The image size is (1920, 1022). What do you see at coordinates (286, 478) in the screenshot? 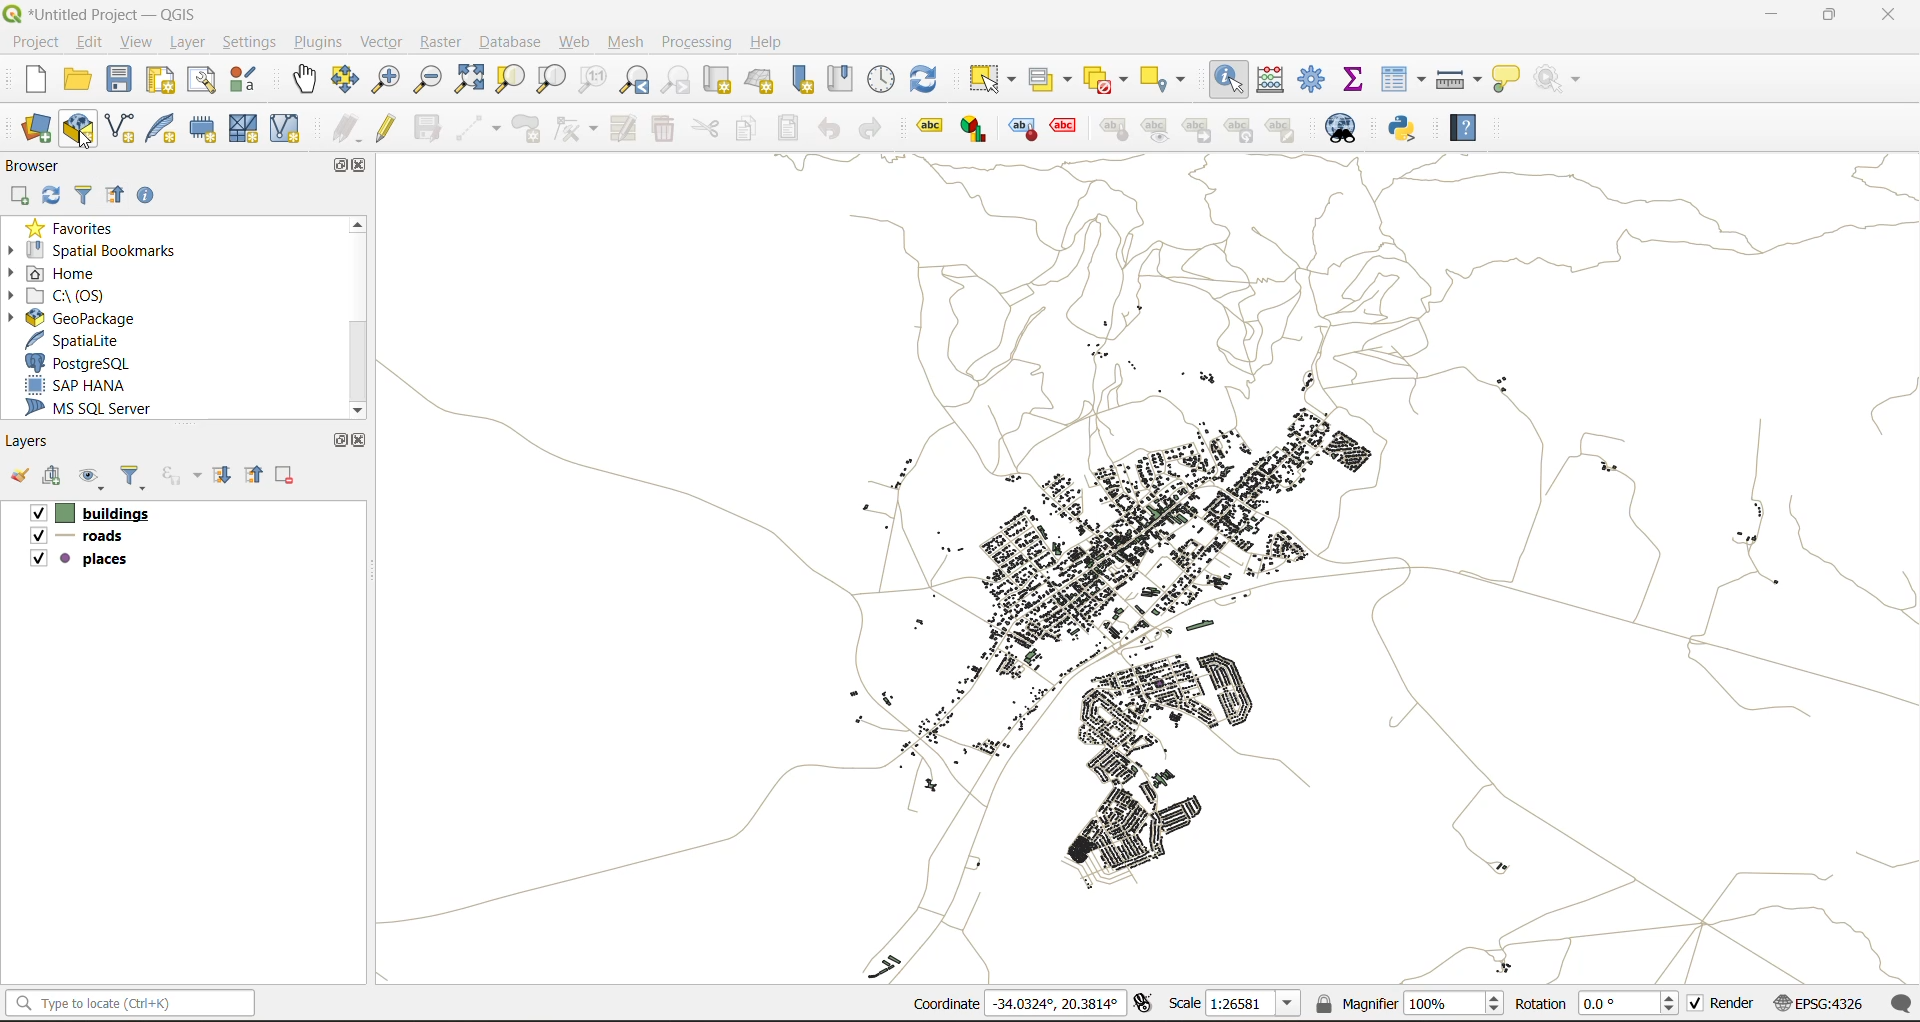
I see `remove` at bounding box center [286, 478].